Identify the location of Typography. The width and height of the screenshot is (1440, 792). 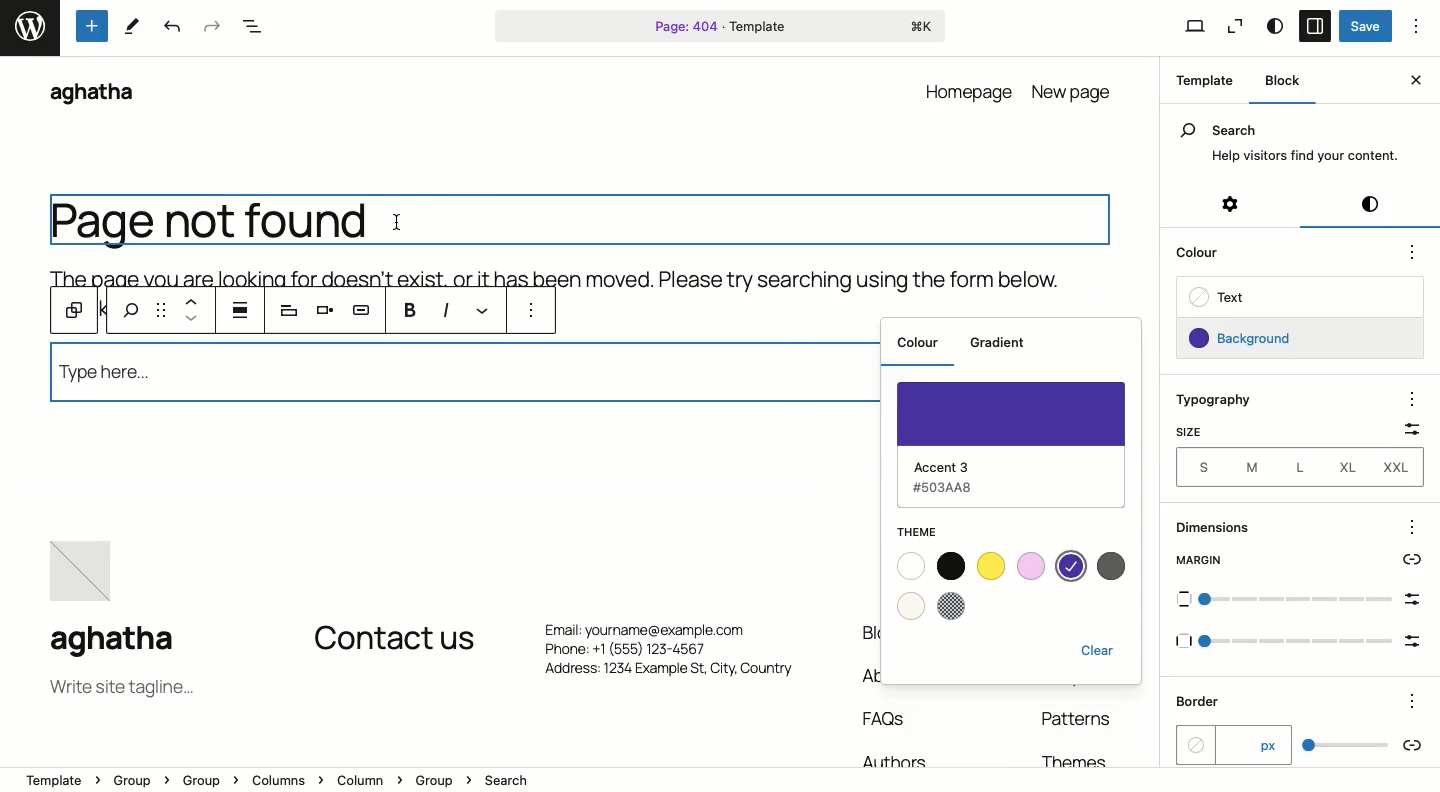
(1214, 401).